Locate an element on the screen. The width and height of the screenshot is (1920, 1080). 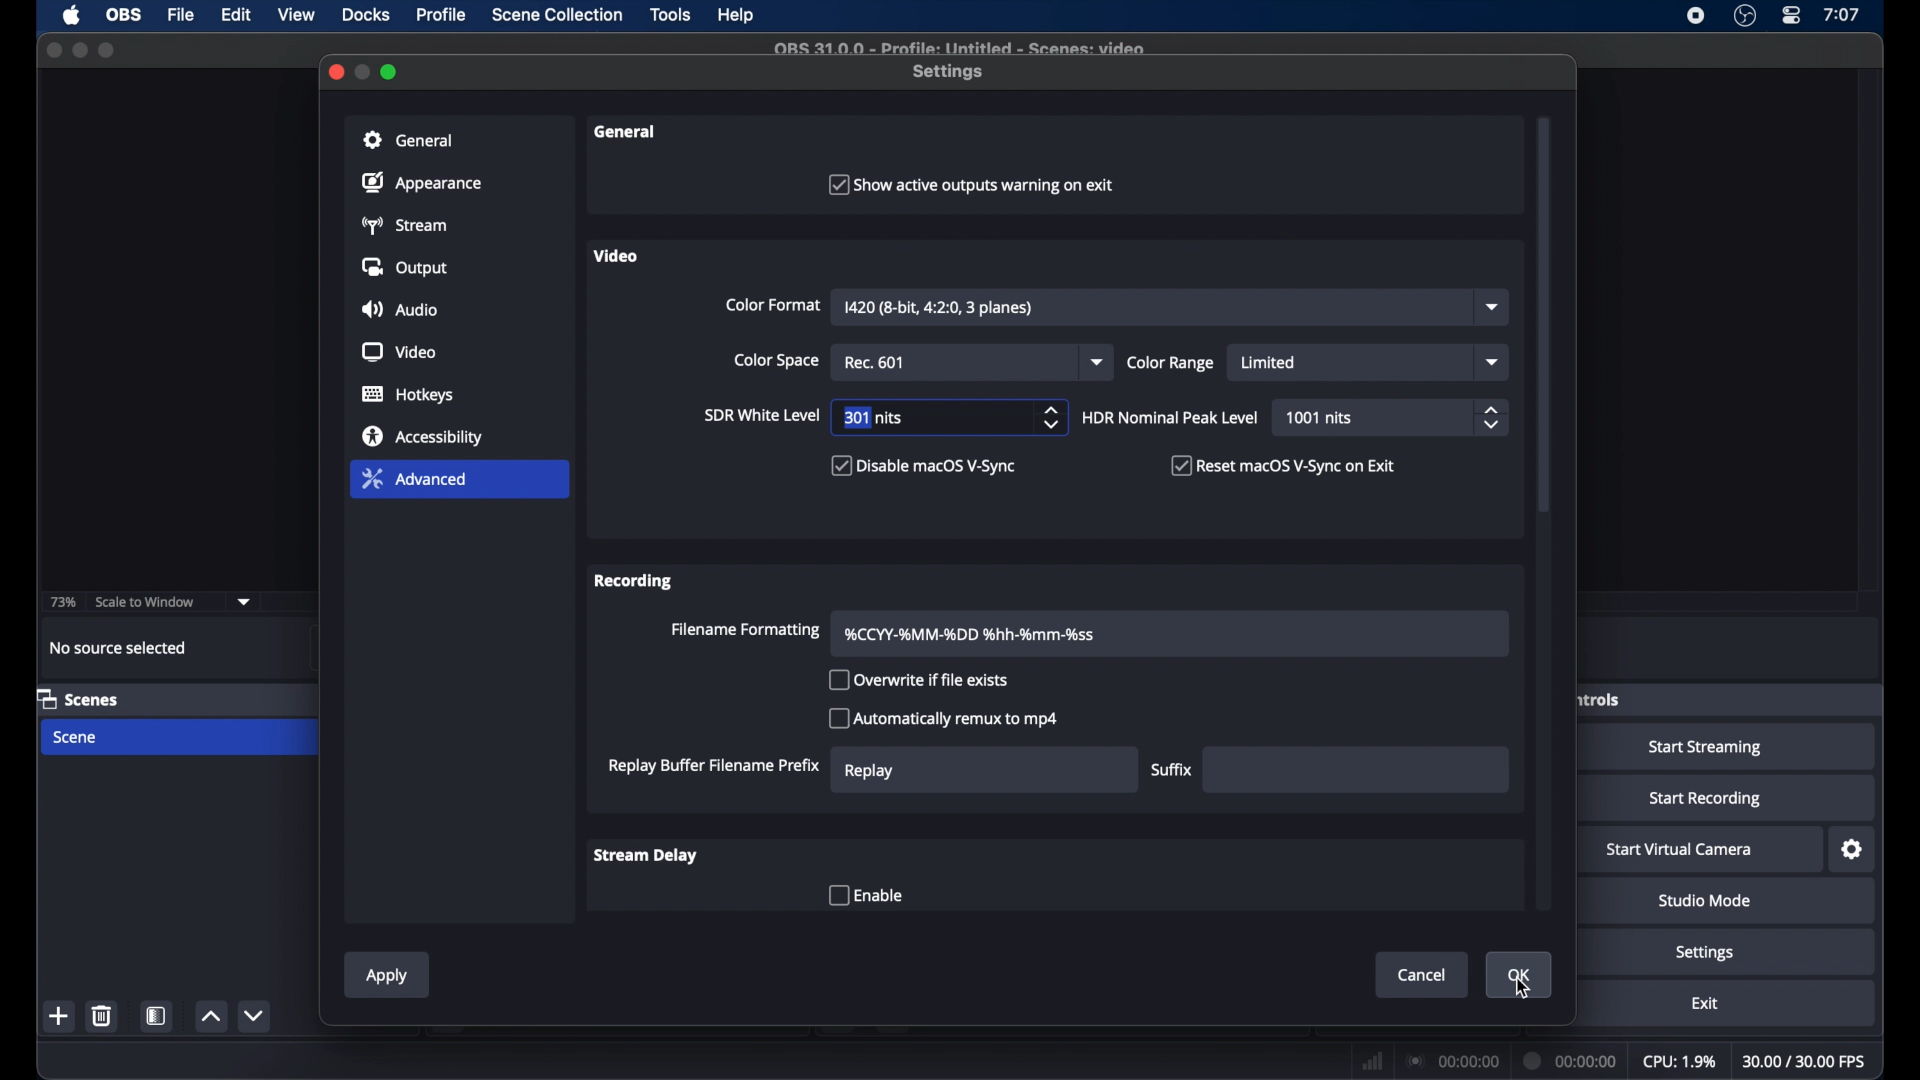
dropdown is located at coordinates (1493, 362).